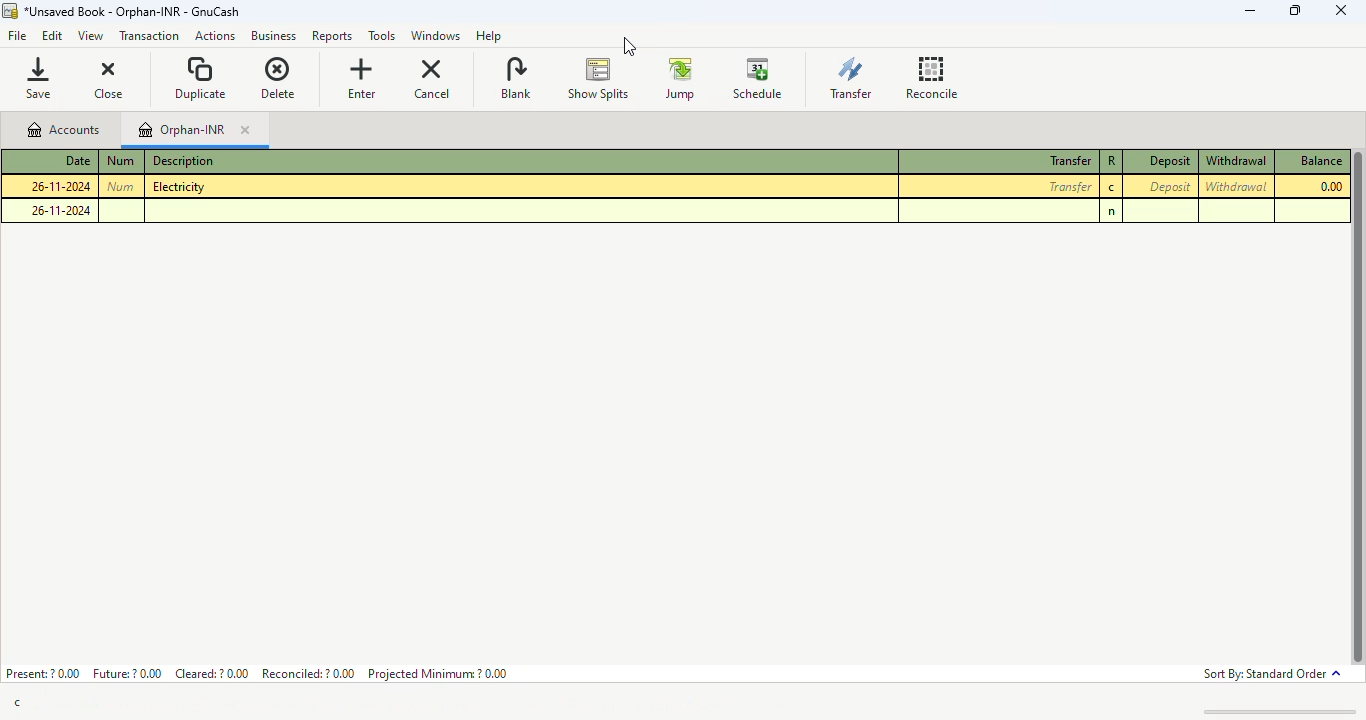 The height and width of the screenshot is (720, 1366). I want to click on 0.00, so click(1331, 186).